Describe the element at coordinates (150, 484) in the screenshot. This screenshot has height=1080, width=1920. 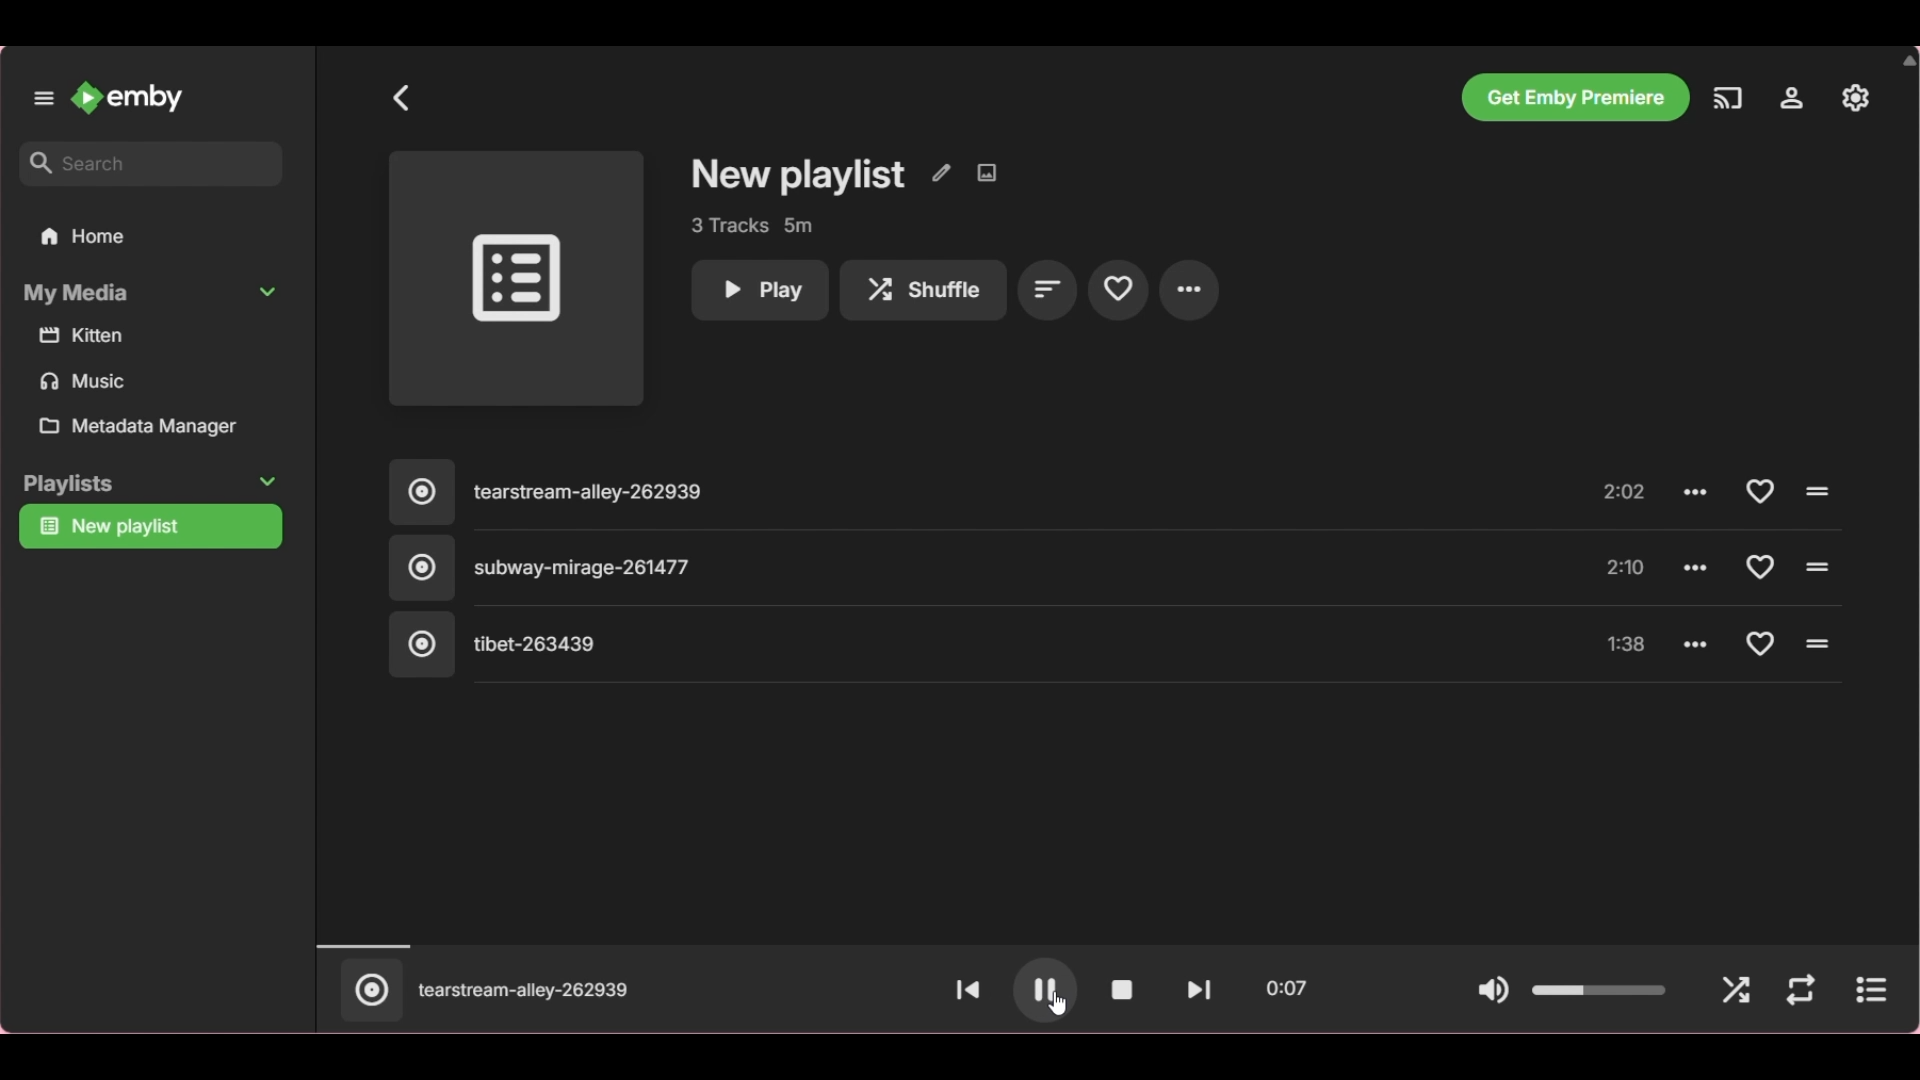
I see `Collapse Playlists` at that location.